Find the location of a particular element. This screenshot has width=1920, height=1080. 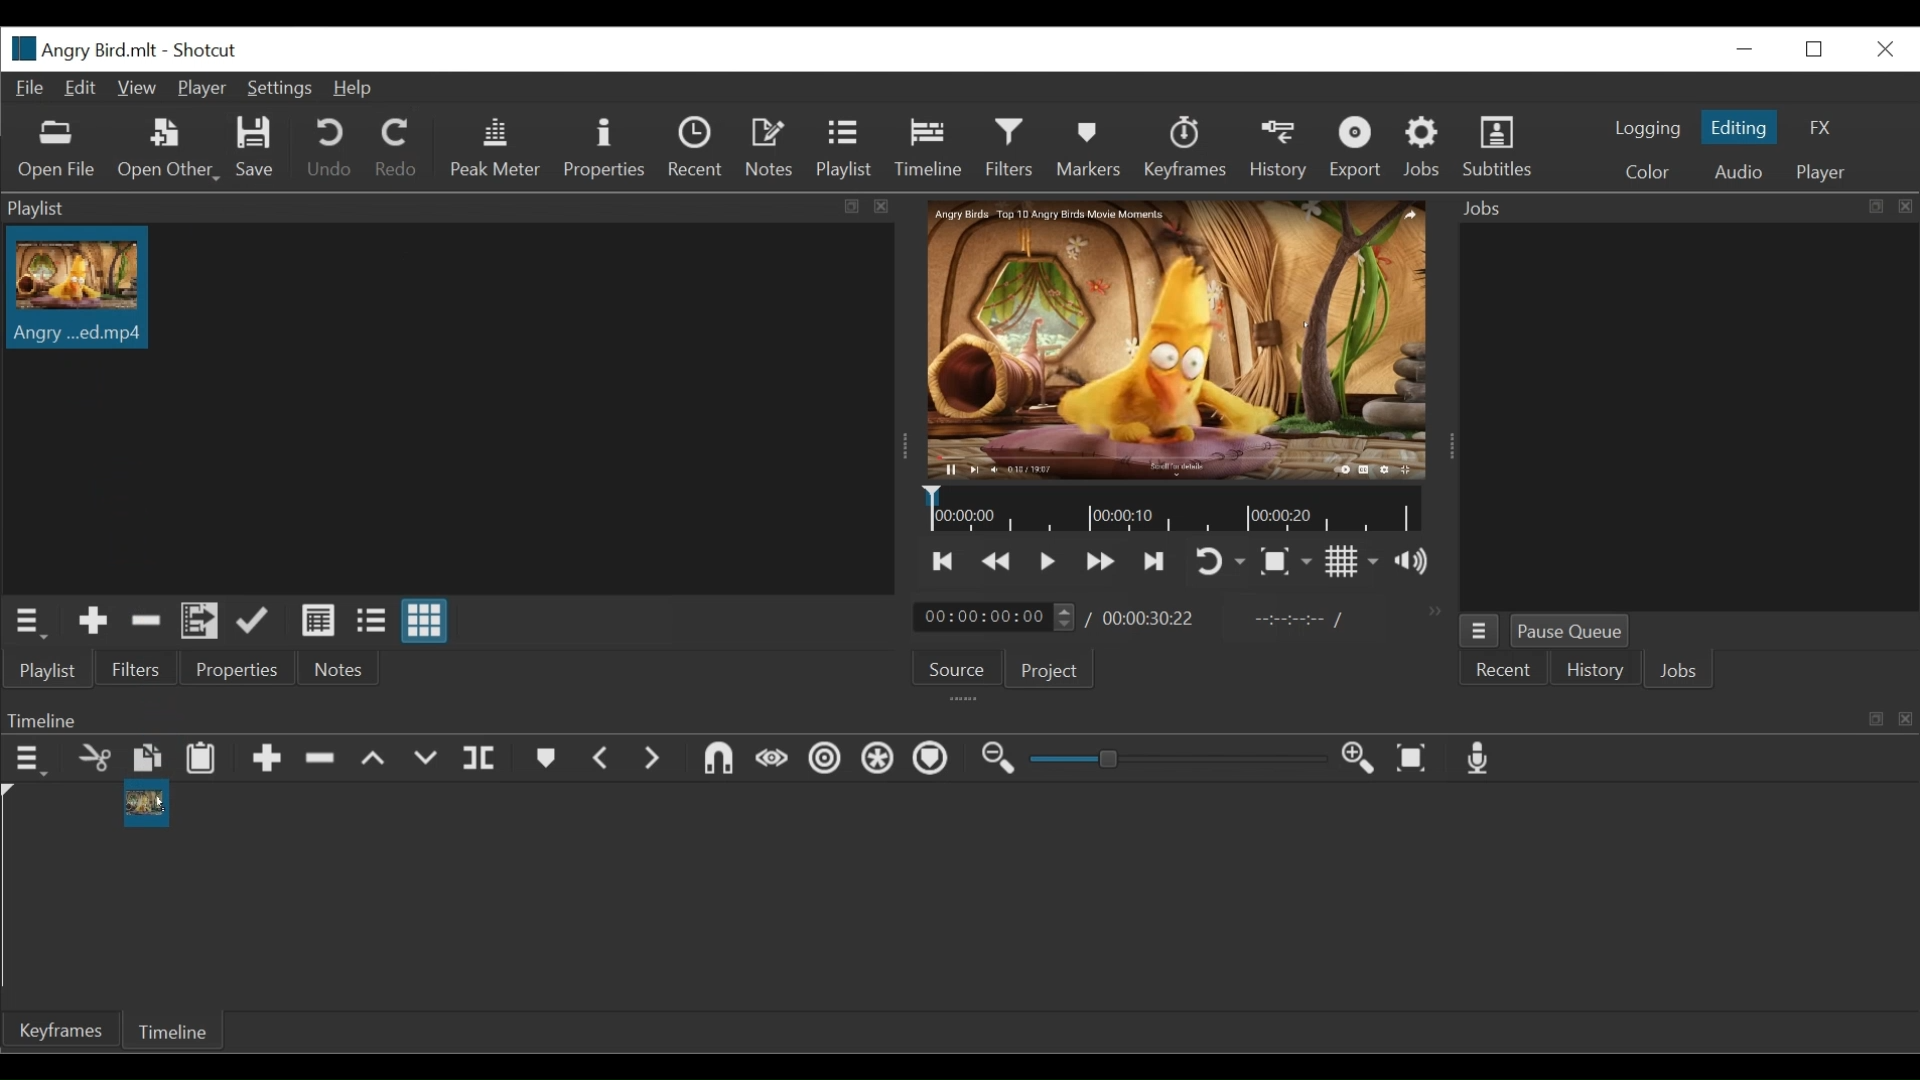

Toggle zoom is located at coordinates (1286, 563).